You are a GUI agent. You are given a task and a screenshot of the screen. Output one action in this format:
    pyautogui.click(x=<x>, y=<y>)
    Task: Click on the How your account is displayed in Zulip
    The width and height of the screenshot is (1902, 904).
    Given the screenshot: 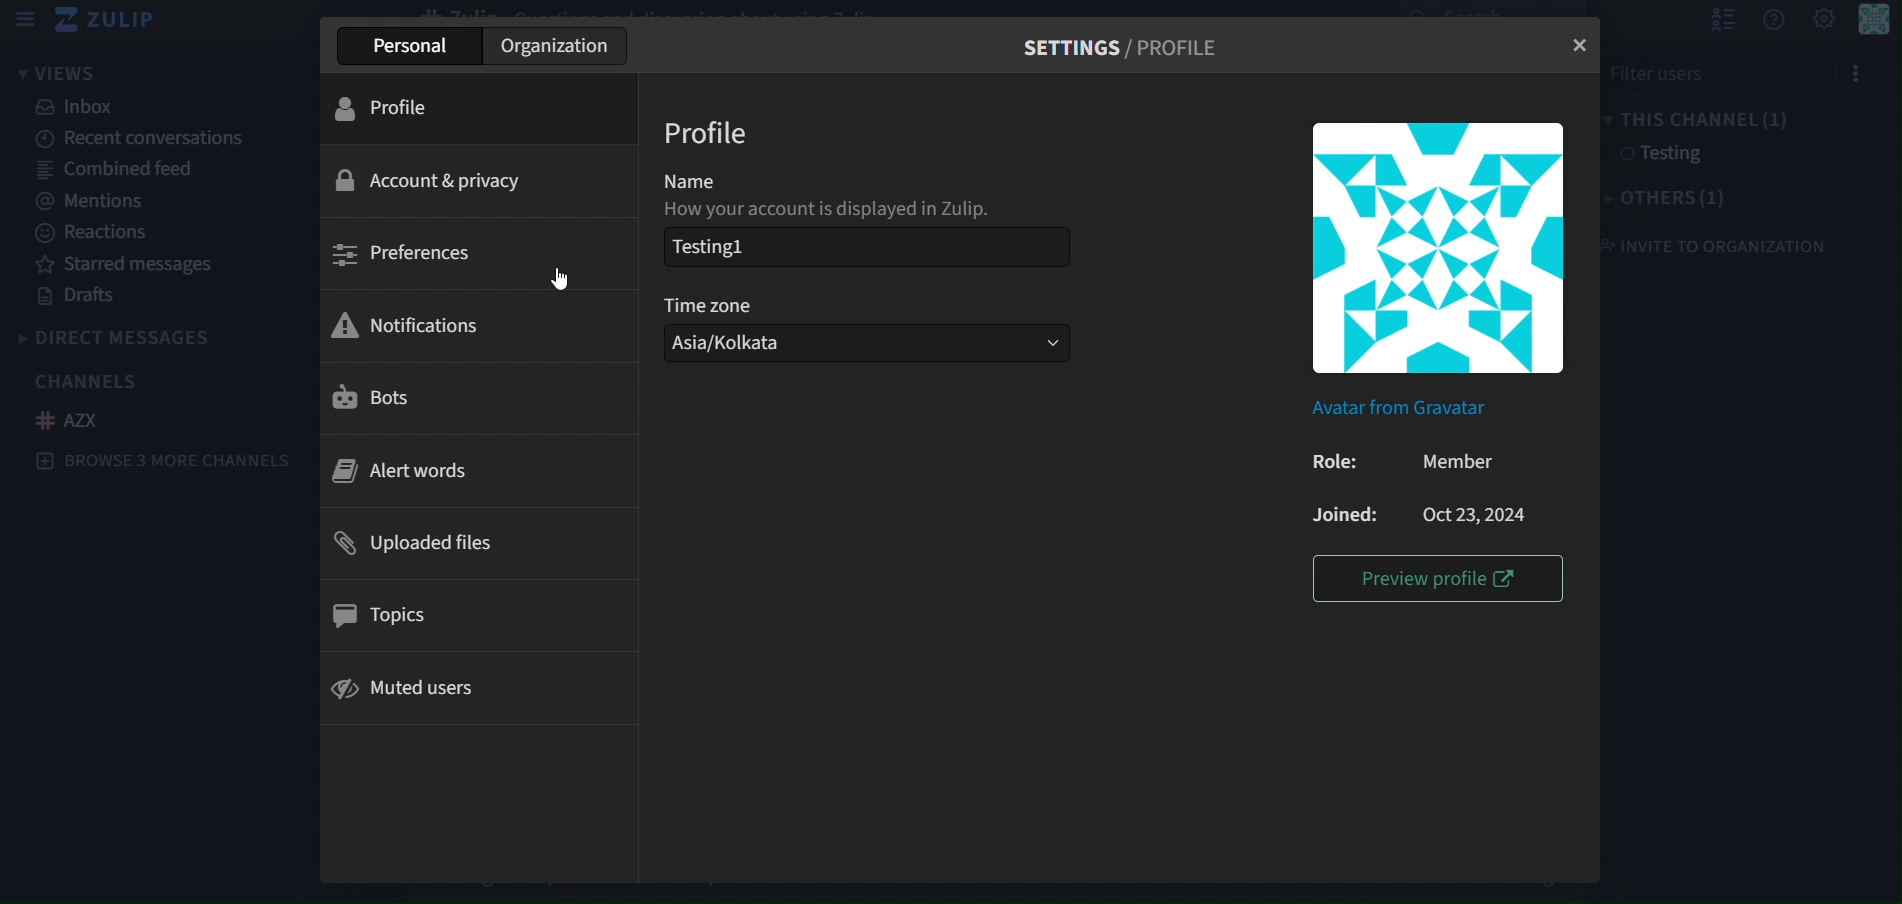 What is the action you would take?
    pyautogui.click(x=837, y=212)
    